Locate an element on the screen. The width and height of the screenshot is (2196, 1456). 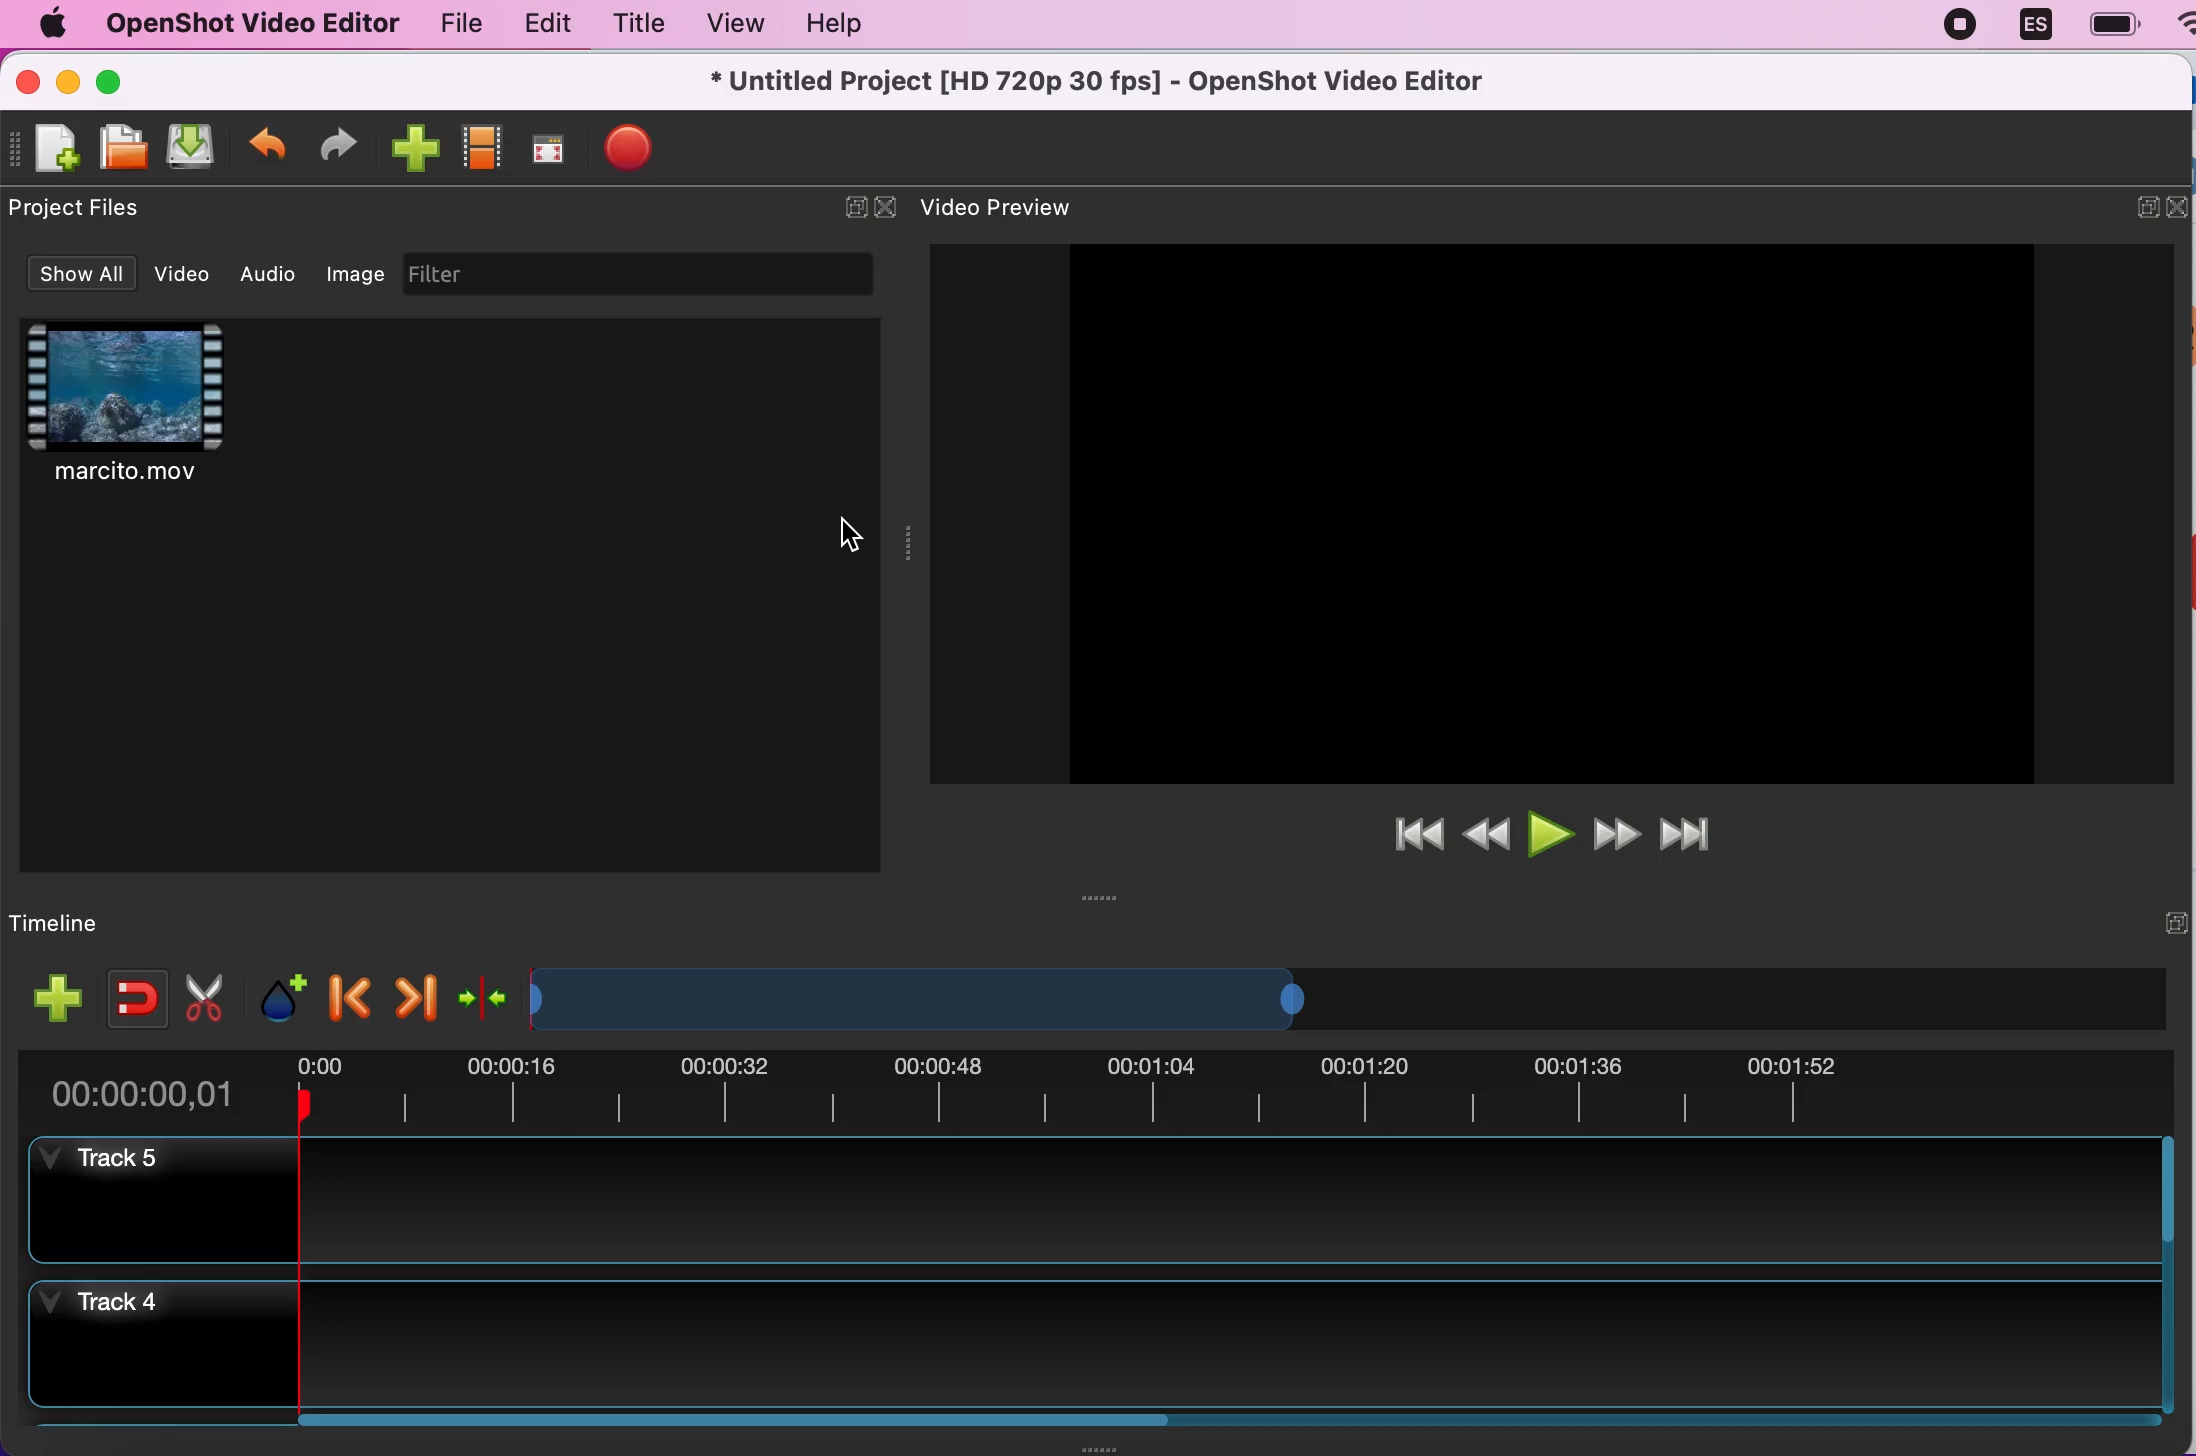
battery is located at coordinates (2111, 26).